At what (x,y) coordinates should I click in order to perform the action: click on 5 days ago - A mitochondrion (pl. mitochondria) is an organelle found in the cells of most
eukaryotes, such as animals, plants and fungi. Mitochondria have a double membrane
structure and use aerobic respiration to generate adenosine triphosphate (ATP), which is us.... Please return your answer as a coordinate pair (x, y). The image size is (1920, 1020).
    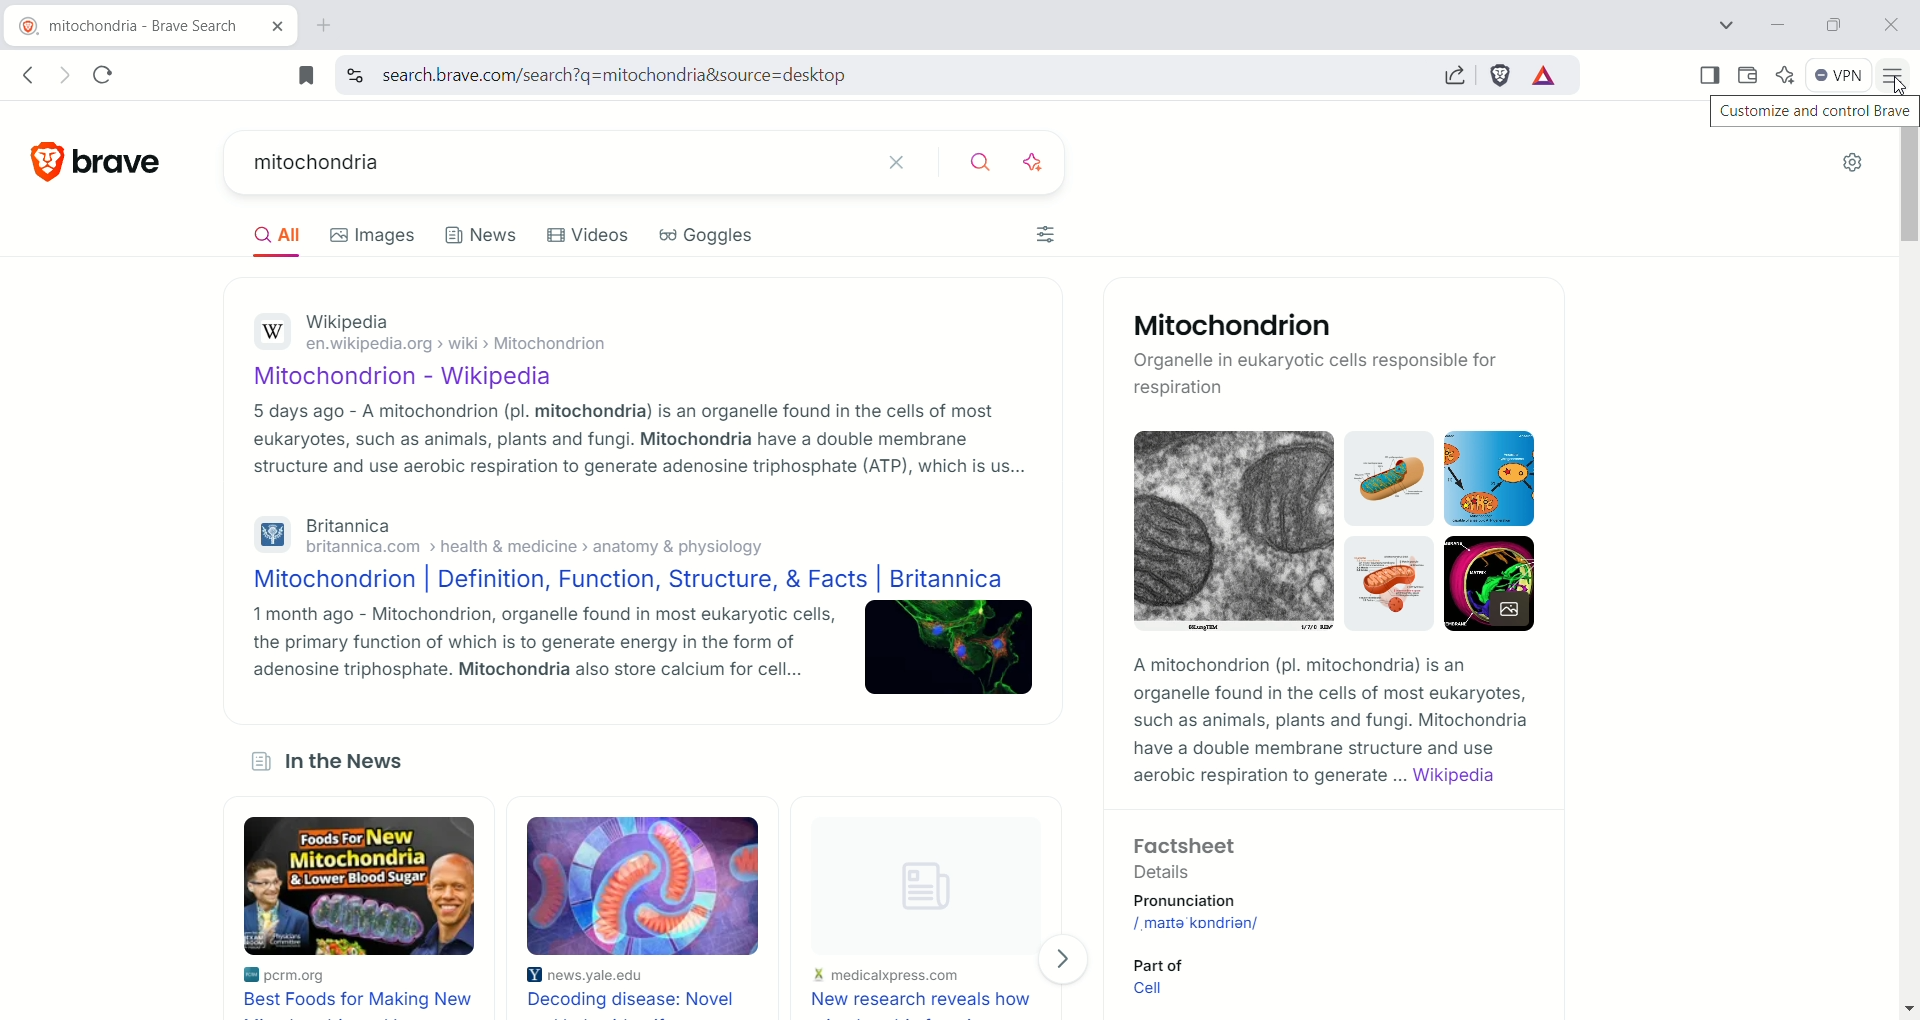
    Looking at the image, I should click on (616, 442).